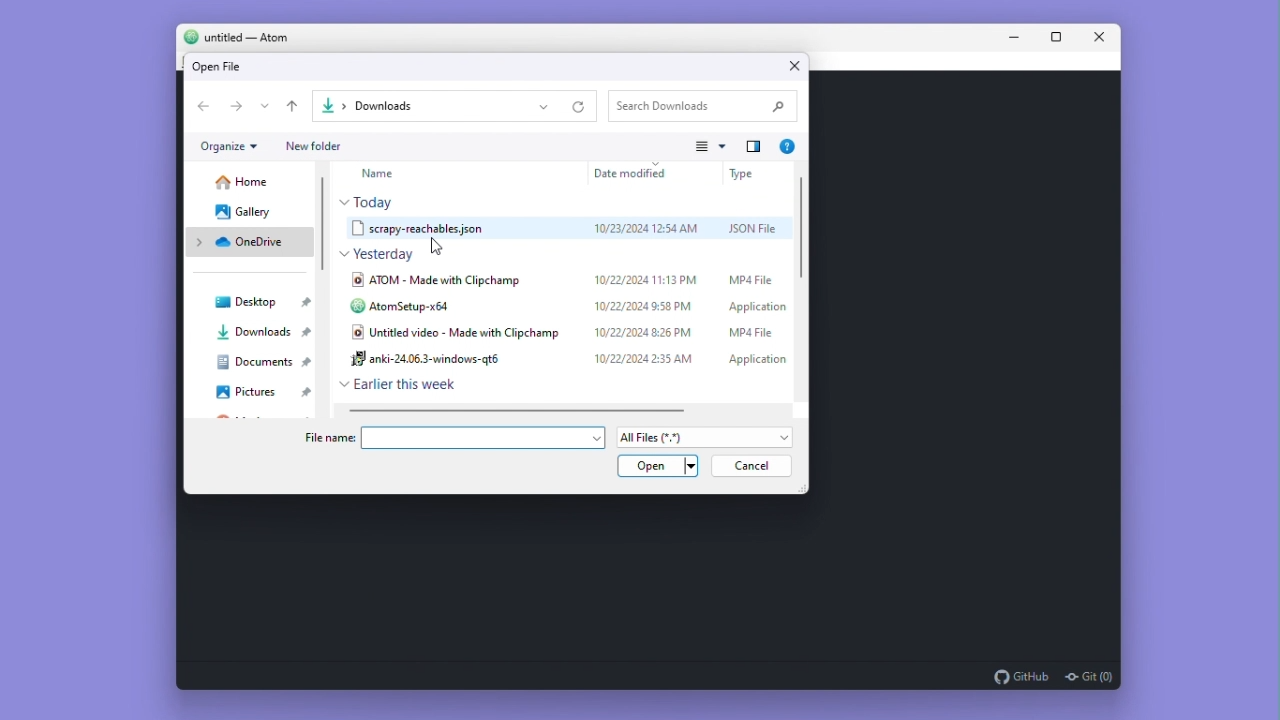 This screenshot has height=720, width=1280. I want to click on All files (*.*), so click(704, 436).